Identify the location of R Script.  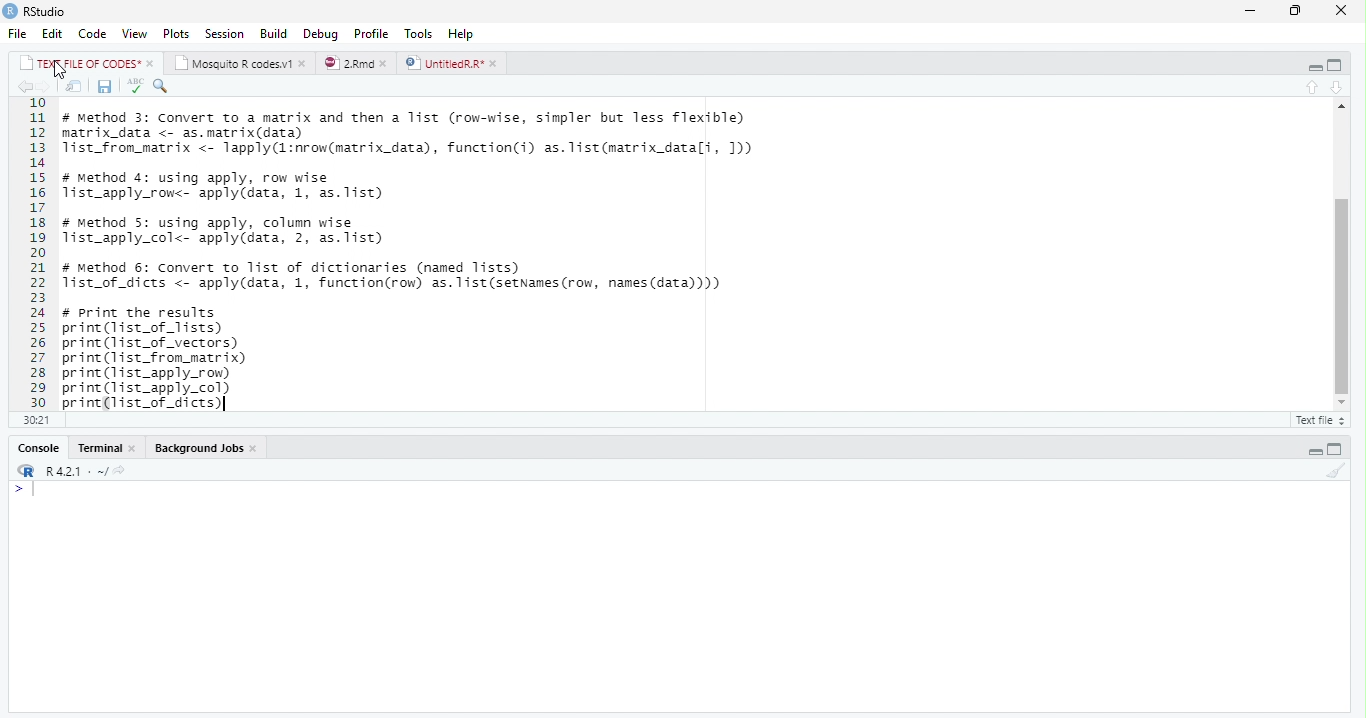
(1320, 419).